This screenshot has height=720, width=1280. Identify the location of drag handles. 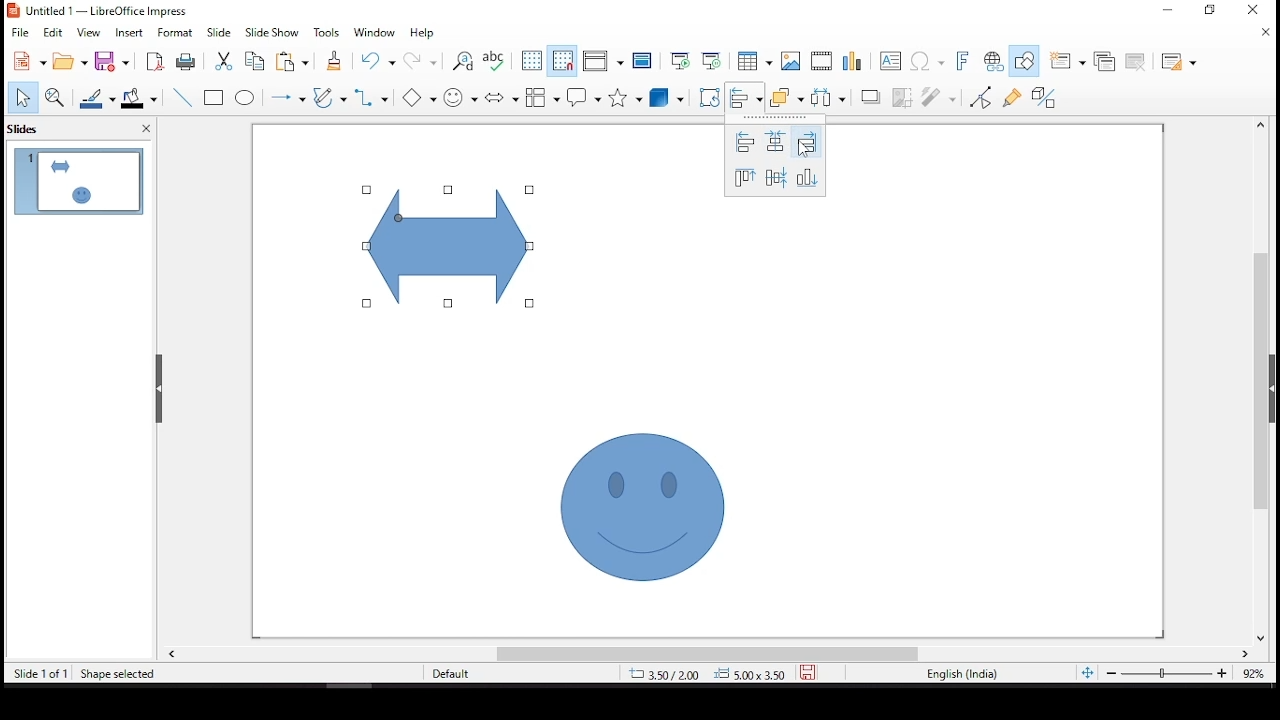
(161, 389).